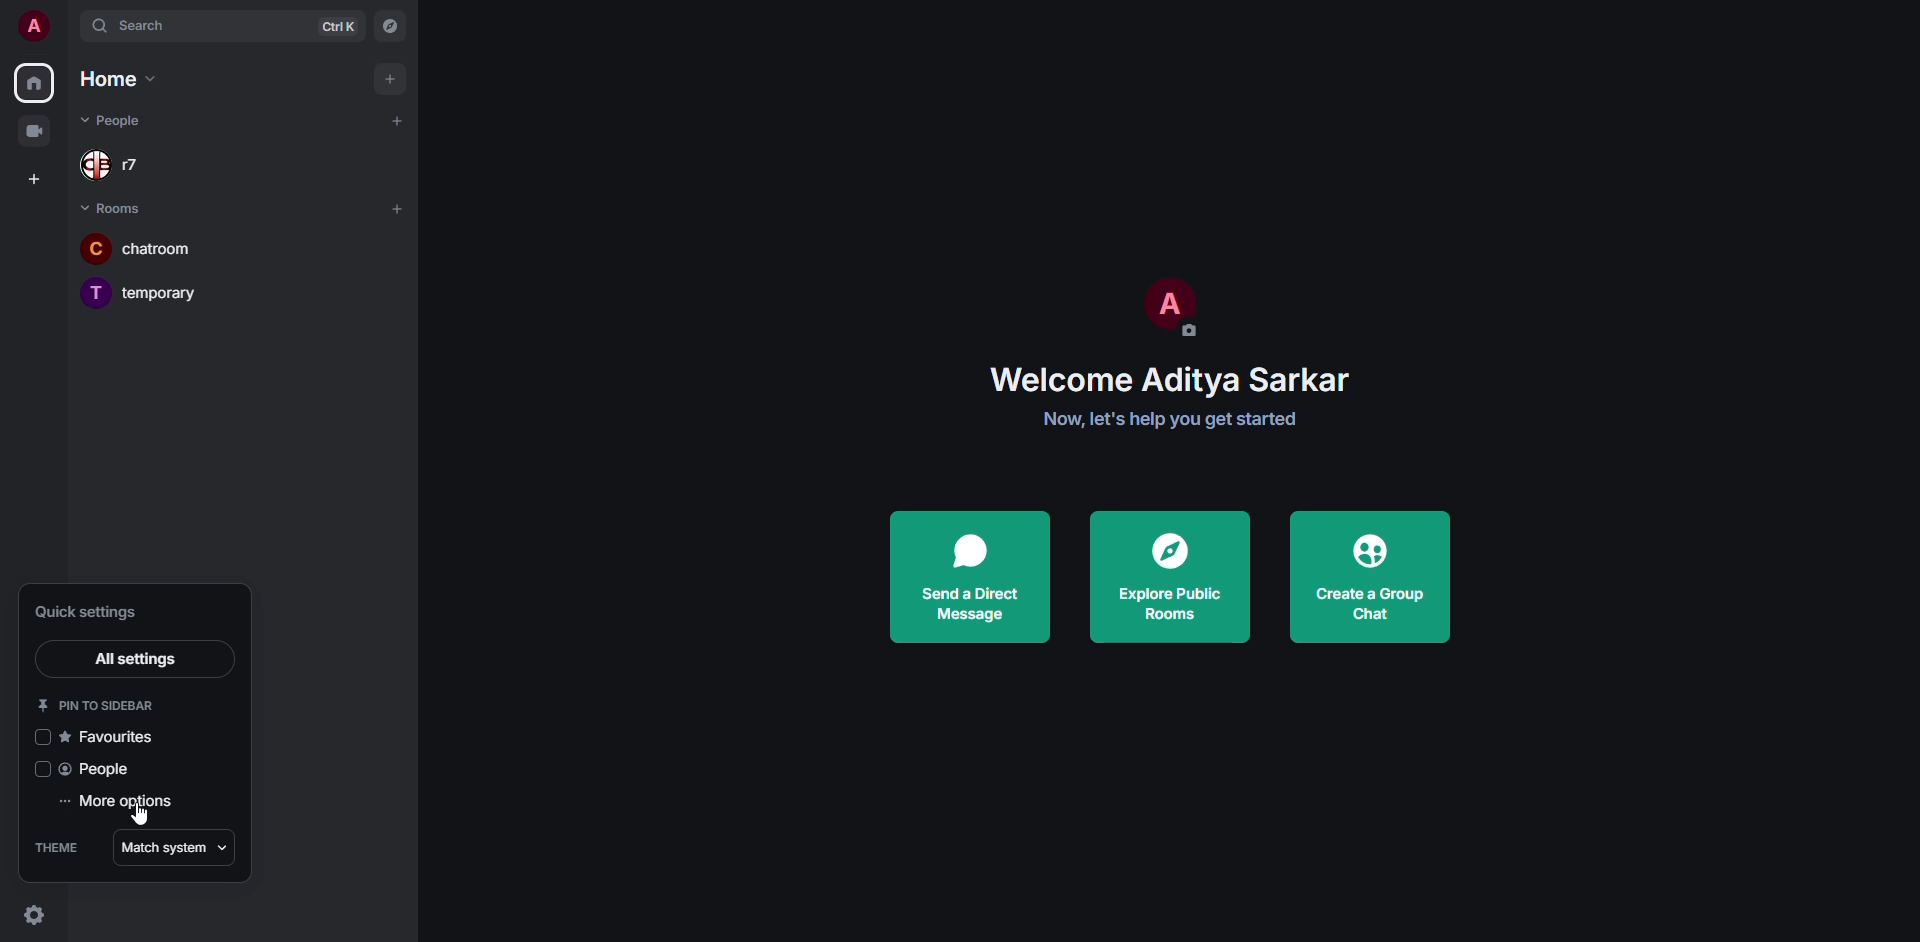 This screenshot has width=1920, height=942. What do you see at coordinates (392, 77) in the screenshot?
I see `add` at bounding box center [392, 77].